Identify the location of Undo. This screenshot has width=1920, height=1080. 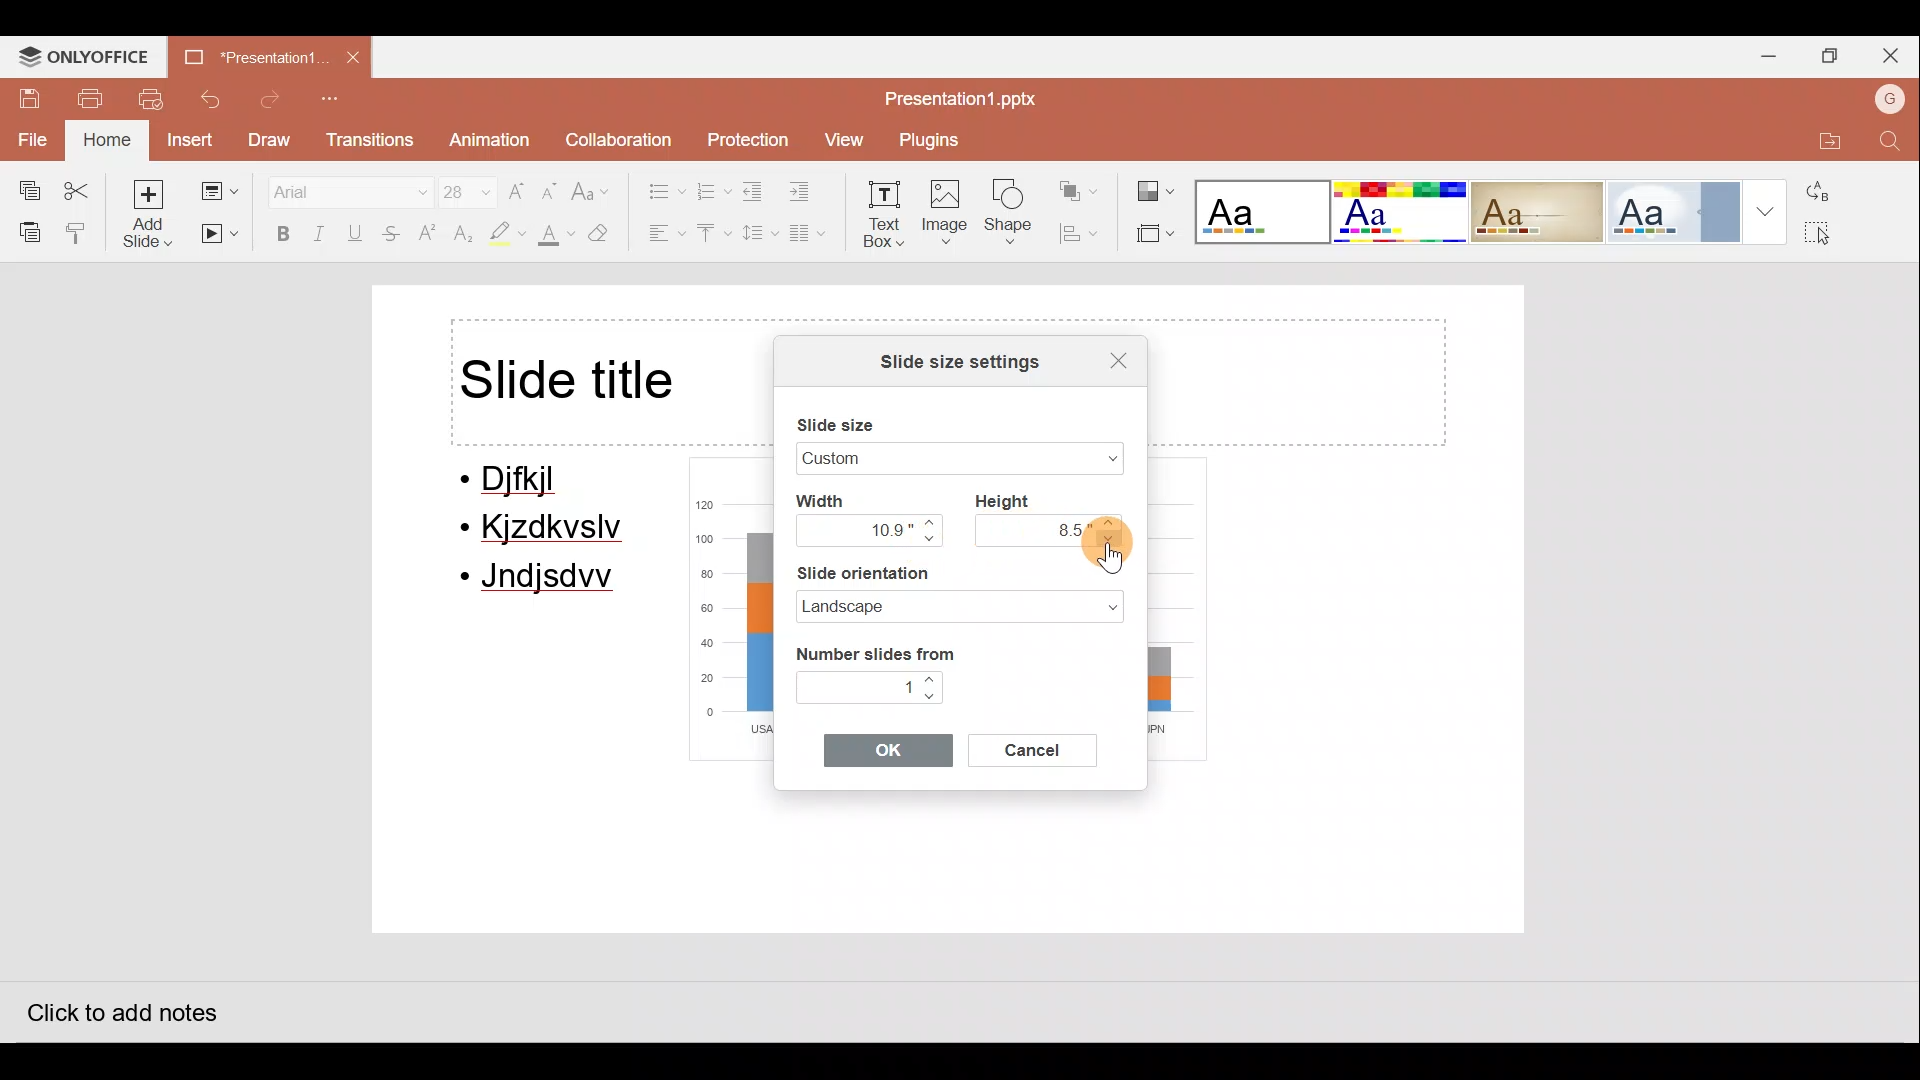
(214, 99).